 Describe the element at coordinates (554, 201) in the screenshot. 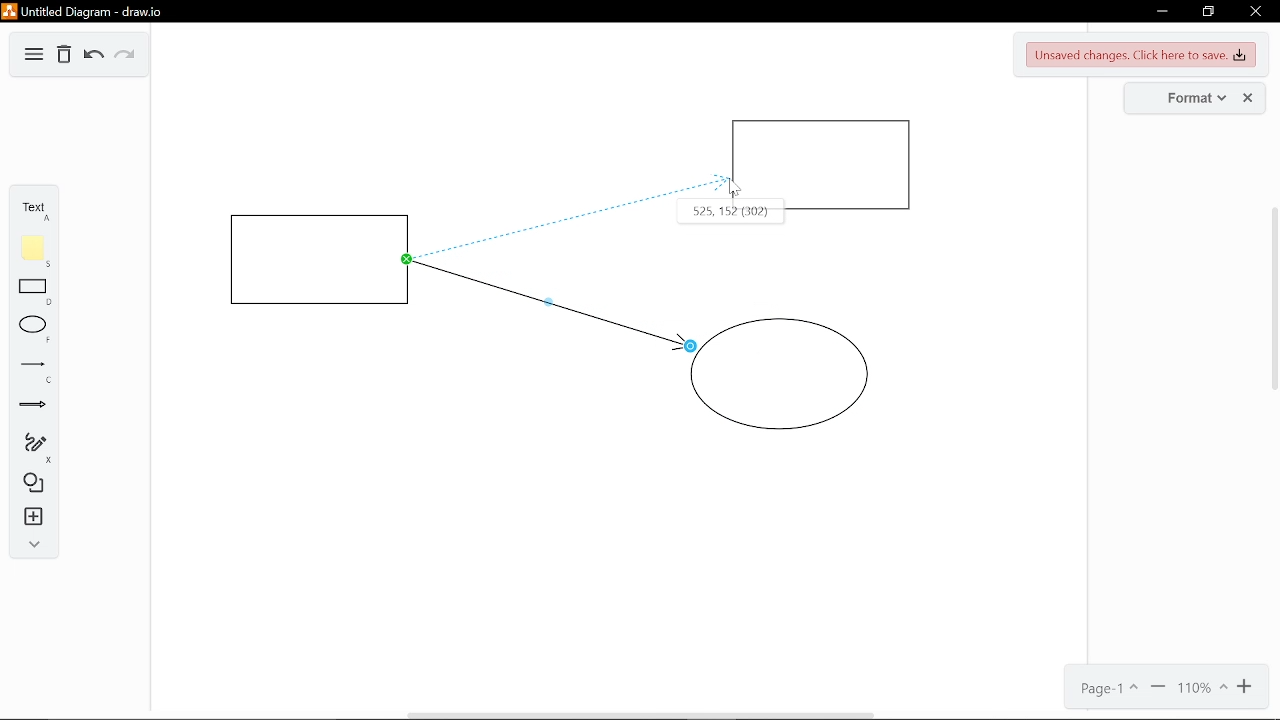

I see `Shift the connector to rectangle` at that location.